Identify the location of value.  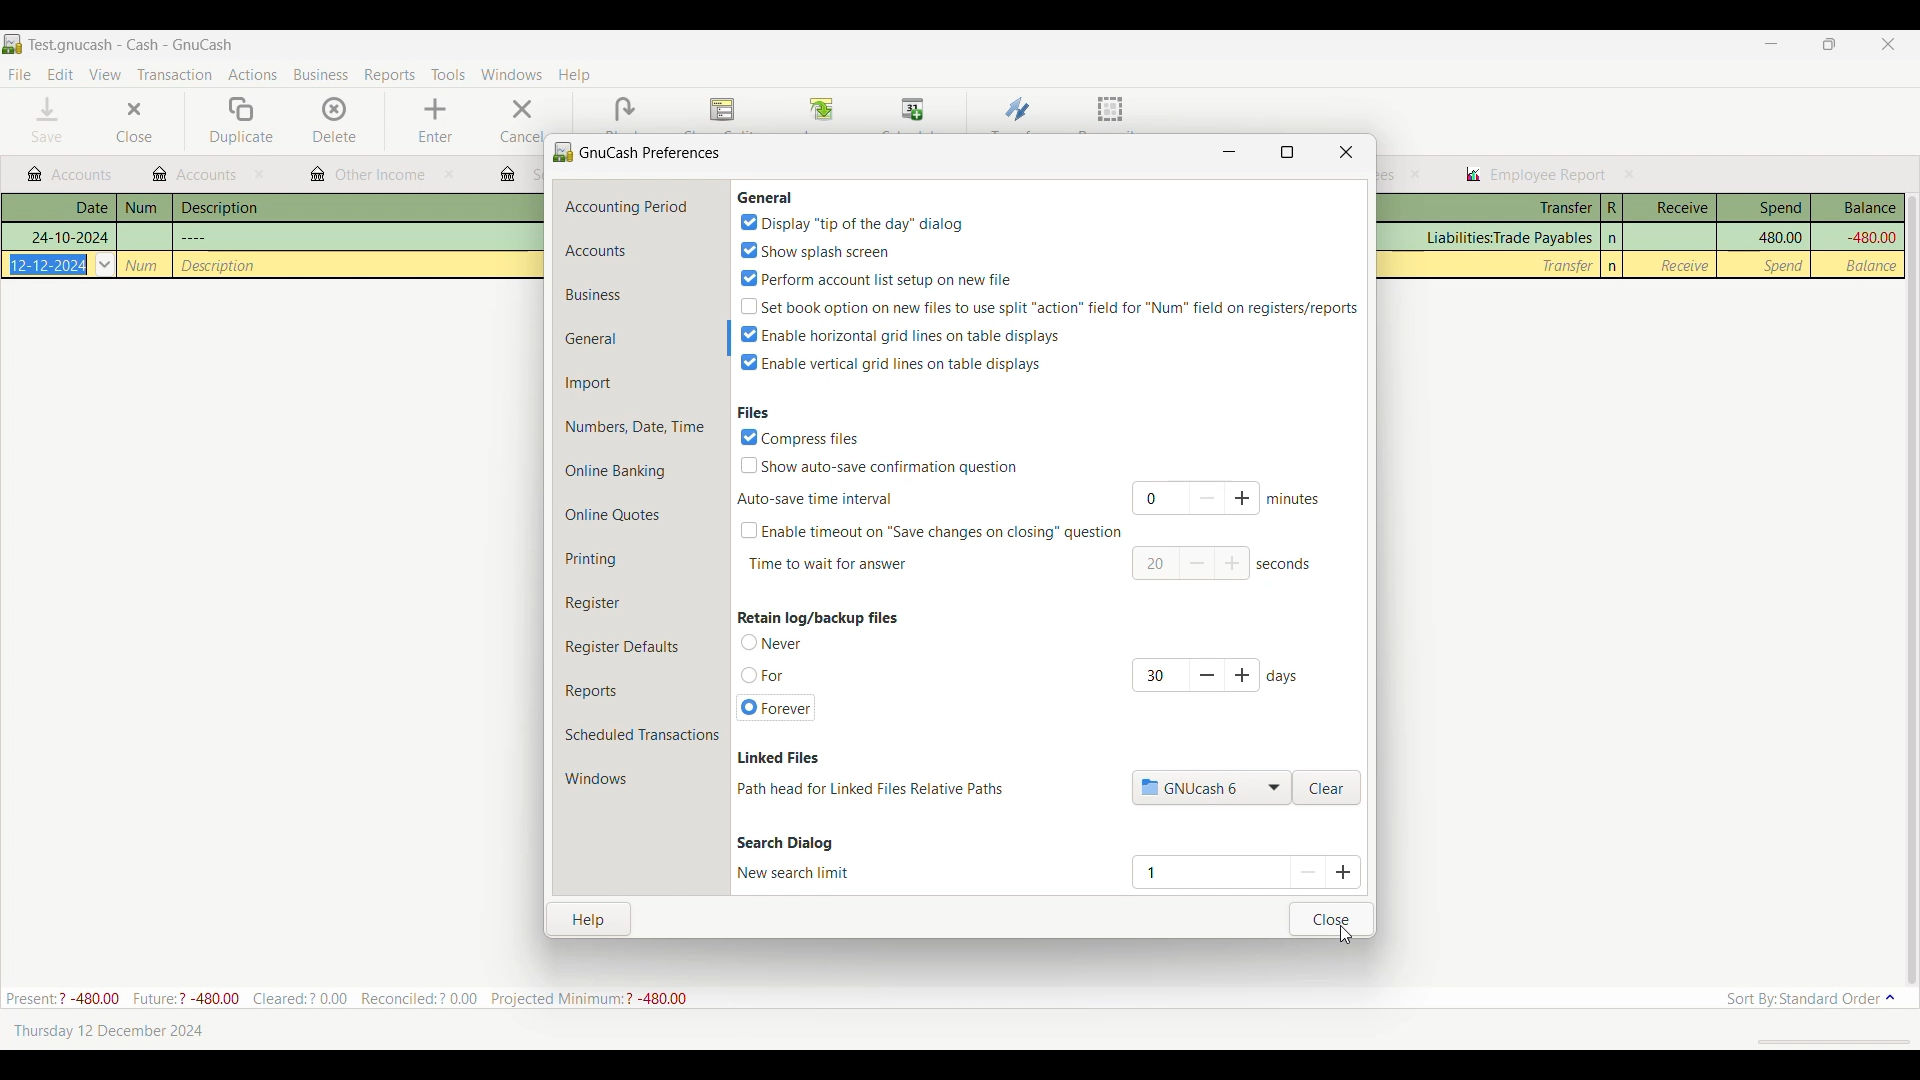
(1157, 500).